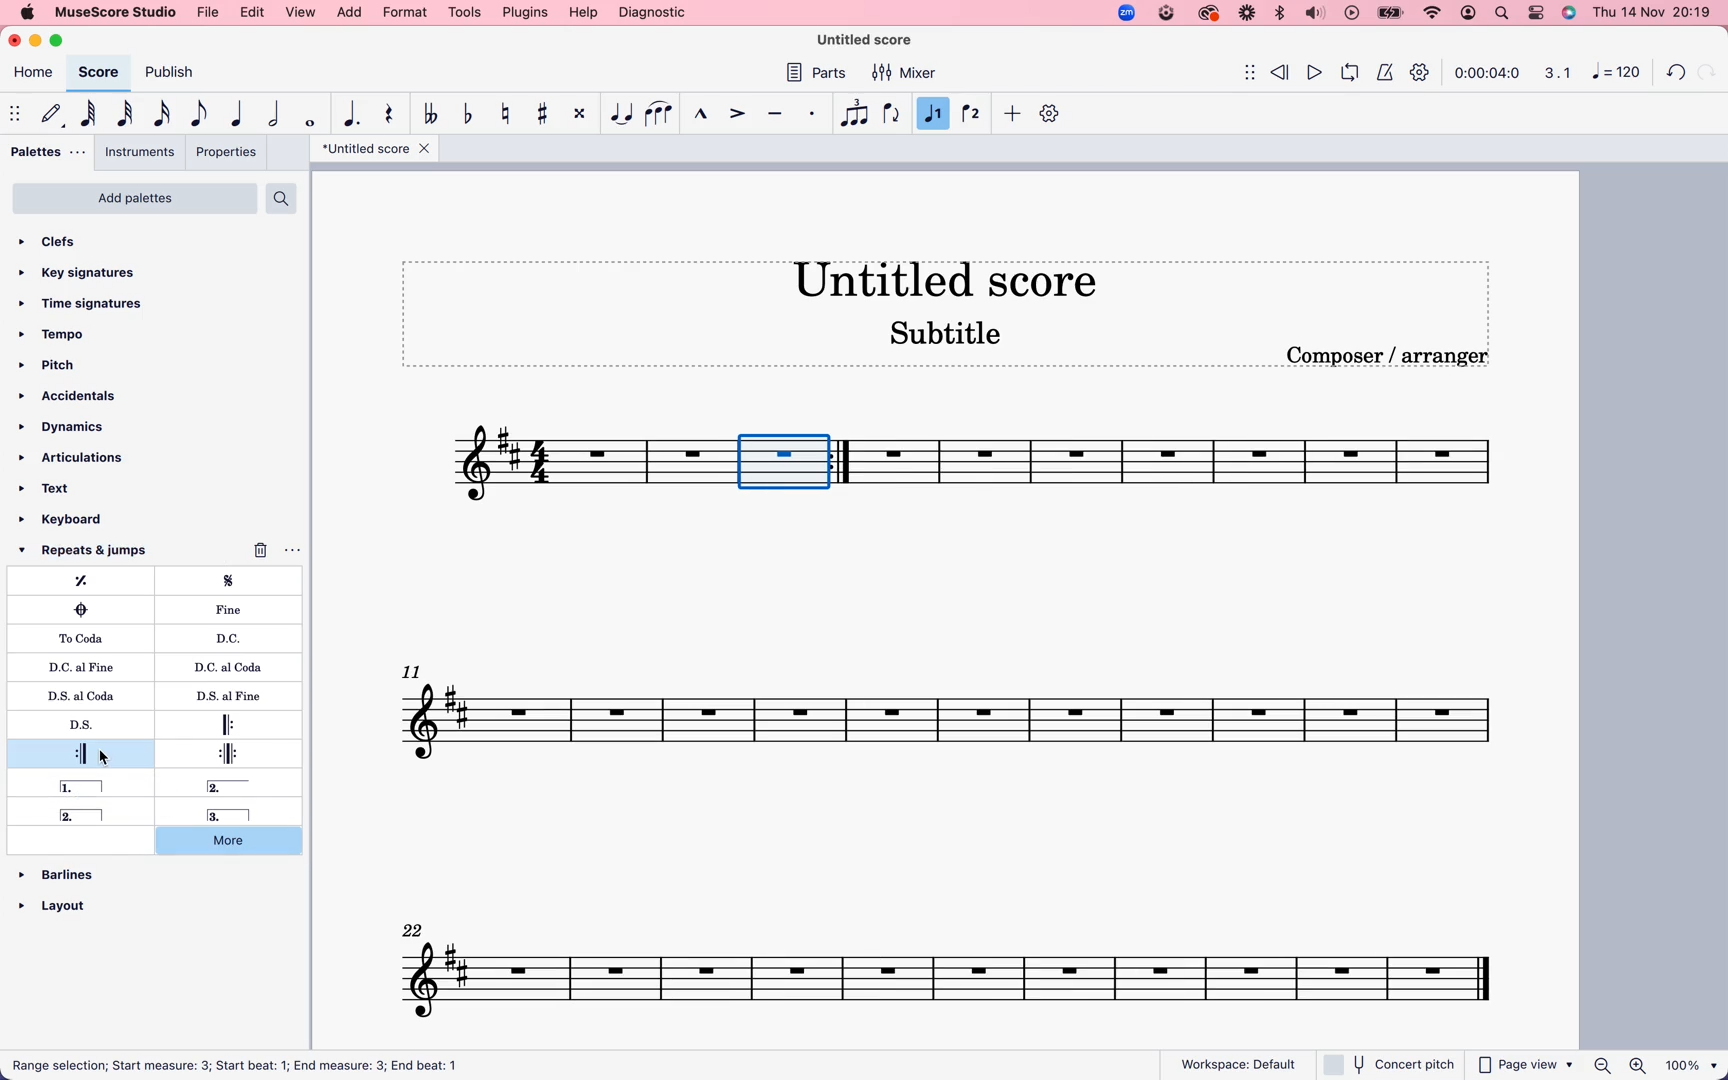 The width and height of the screenshot is (1728, 1080). What do you see at coordinates (1390, 14) in the screenshot?
I see `battery` at bounding box center [1390, 14].